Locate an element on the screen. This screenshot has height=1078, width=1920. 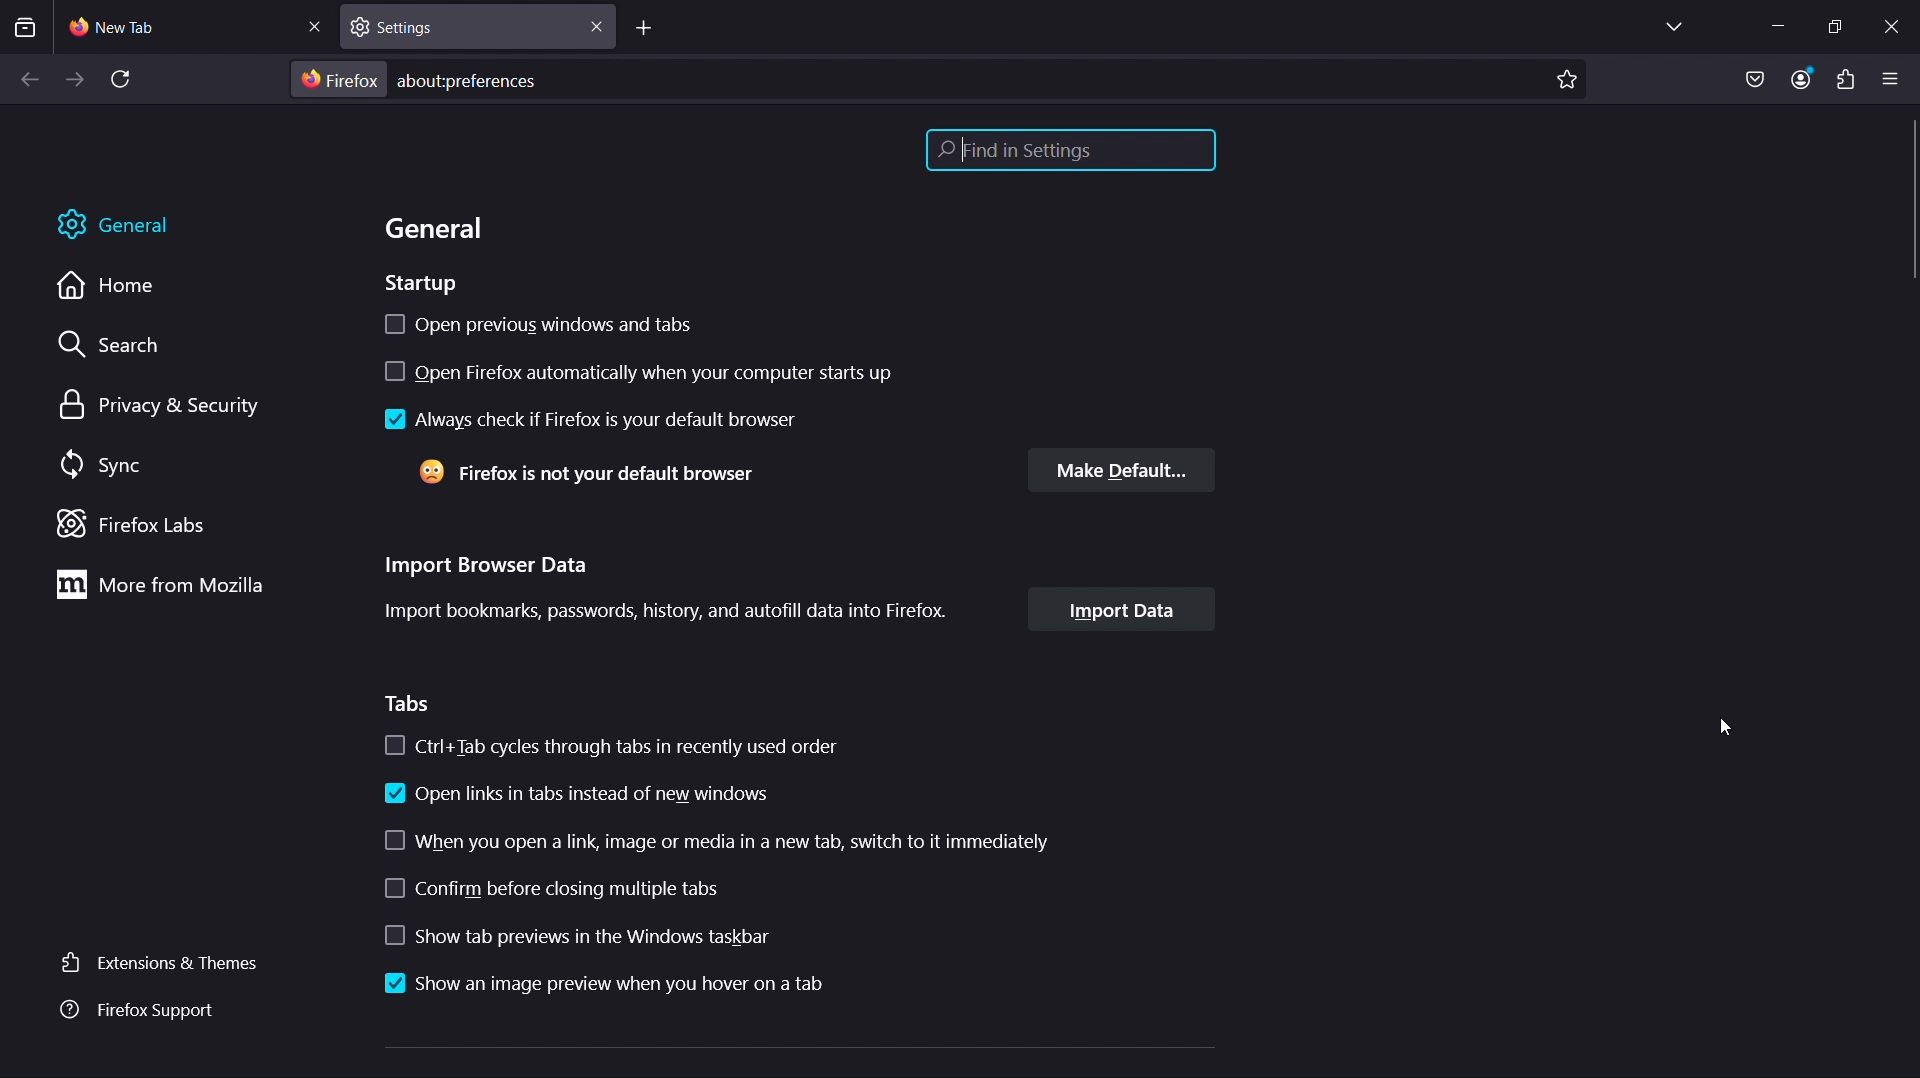
Refresh is located at coordinates (129, 81).